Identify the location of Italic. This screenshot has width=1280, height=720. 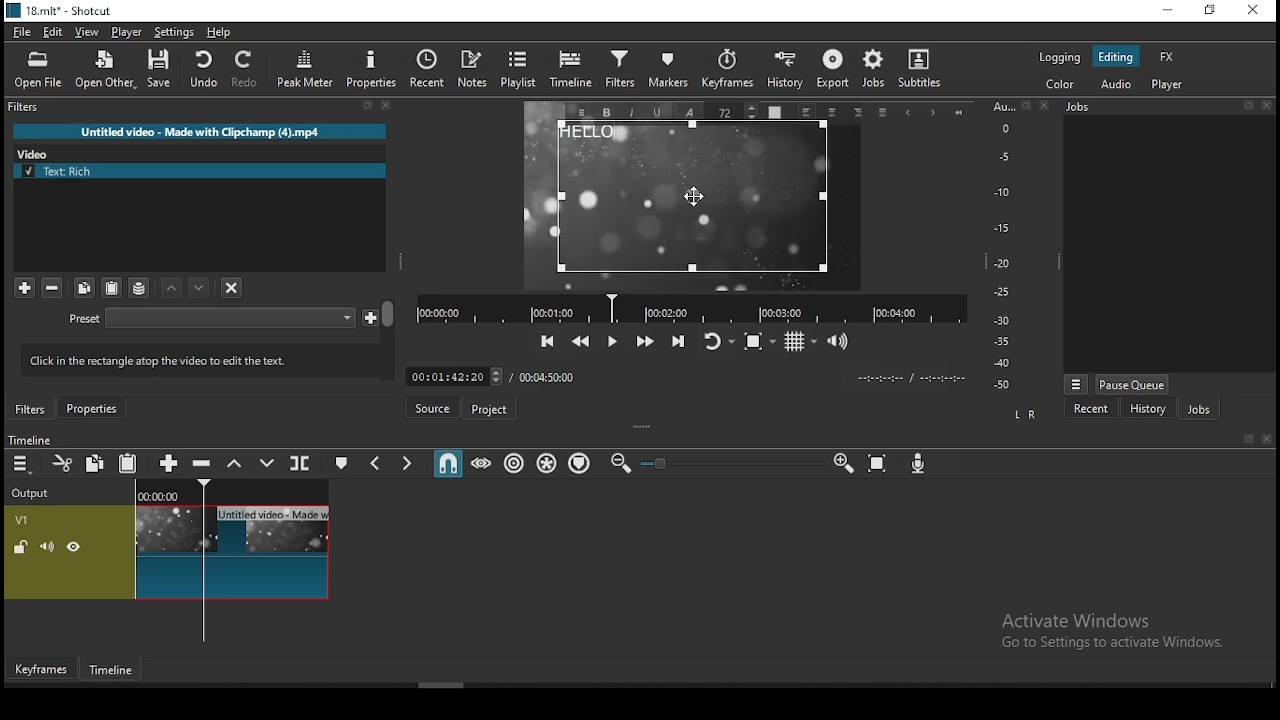
(633, 113).